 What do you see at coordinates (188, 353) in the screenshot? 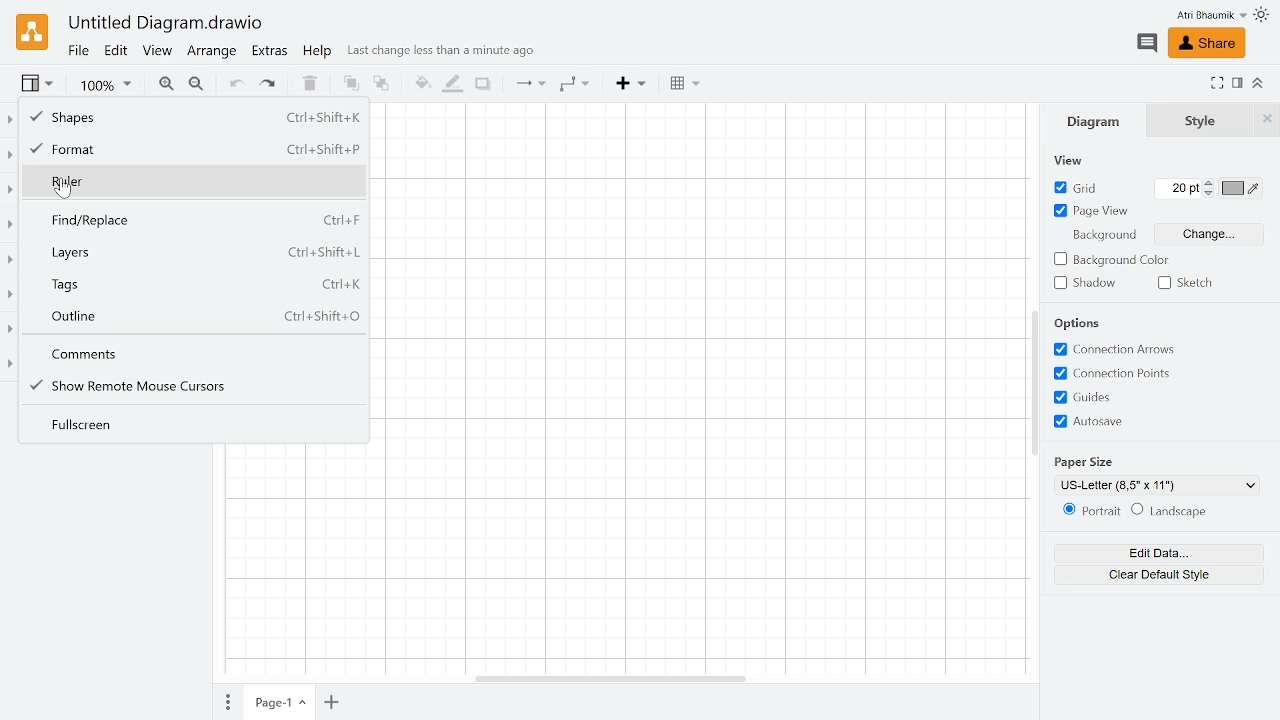
I see `Comments` at bounding box center [188, 353].